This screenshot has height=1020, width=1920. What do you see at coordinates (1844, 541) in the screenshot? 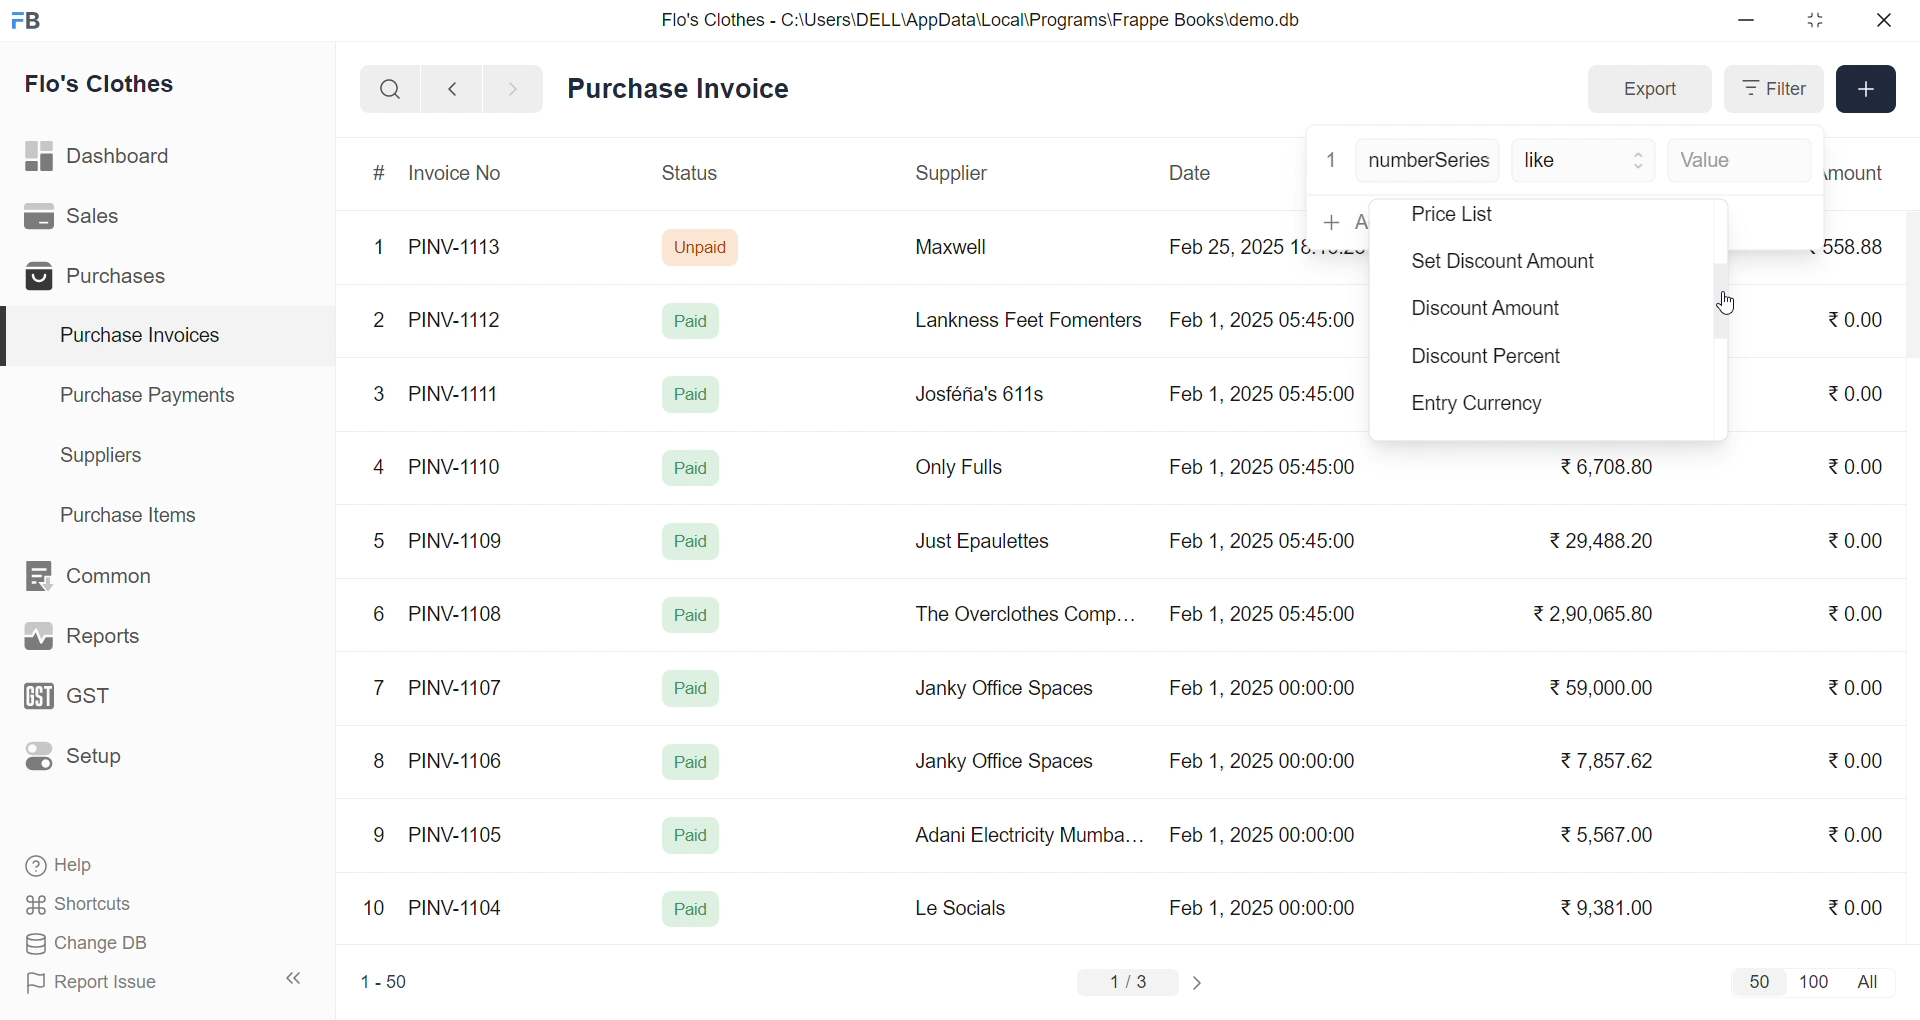
I see `₹0.00` at bounding box center [1844, 541].